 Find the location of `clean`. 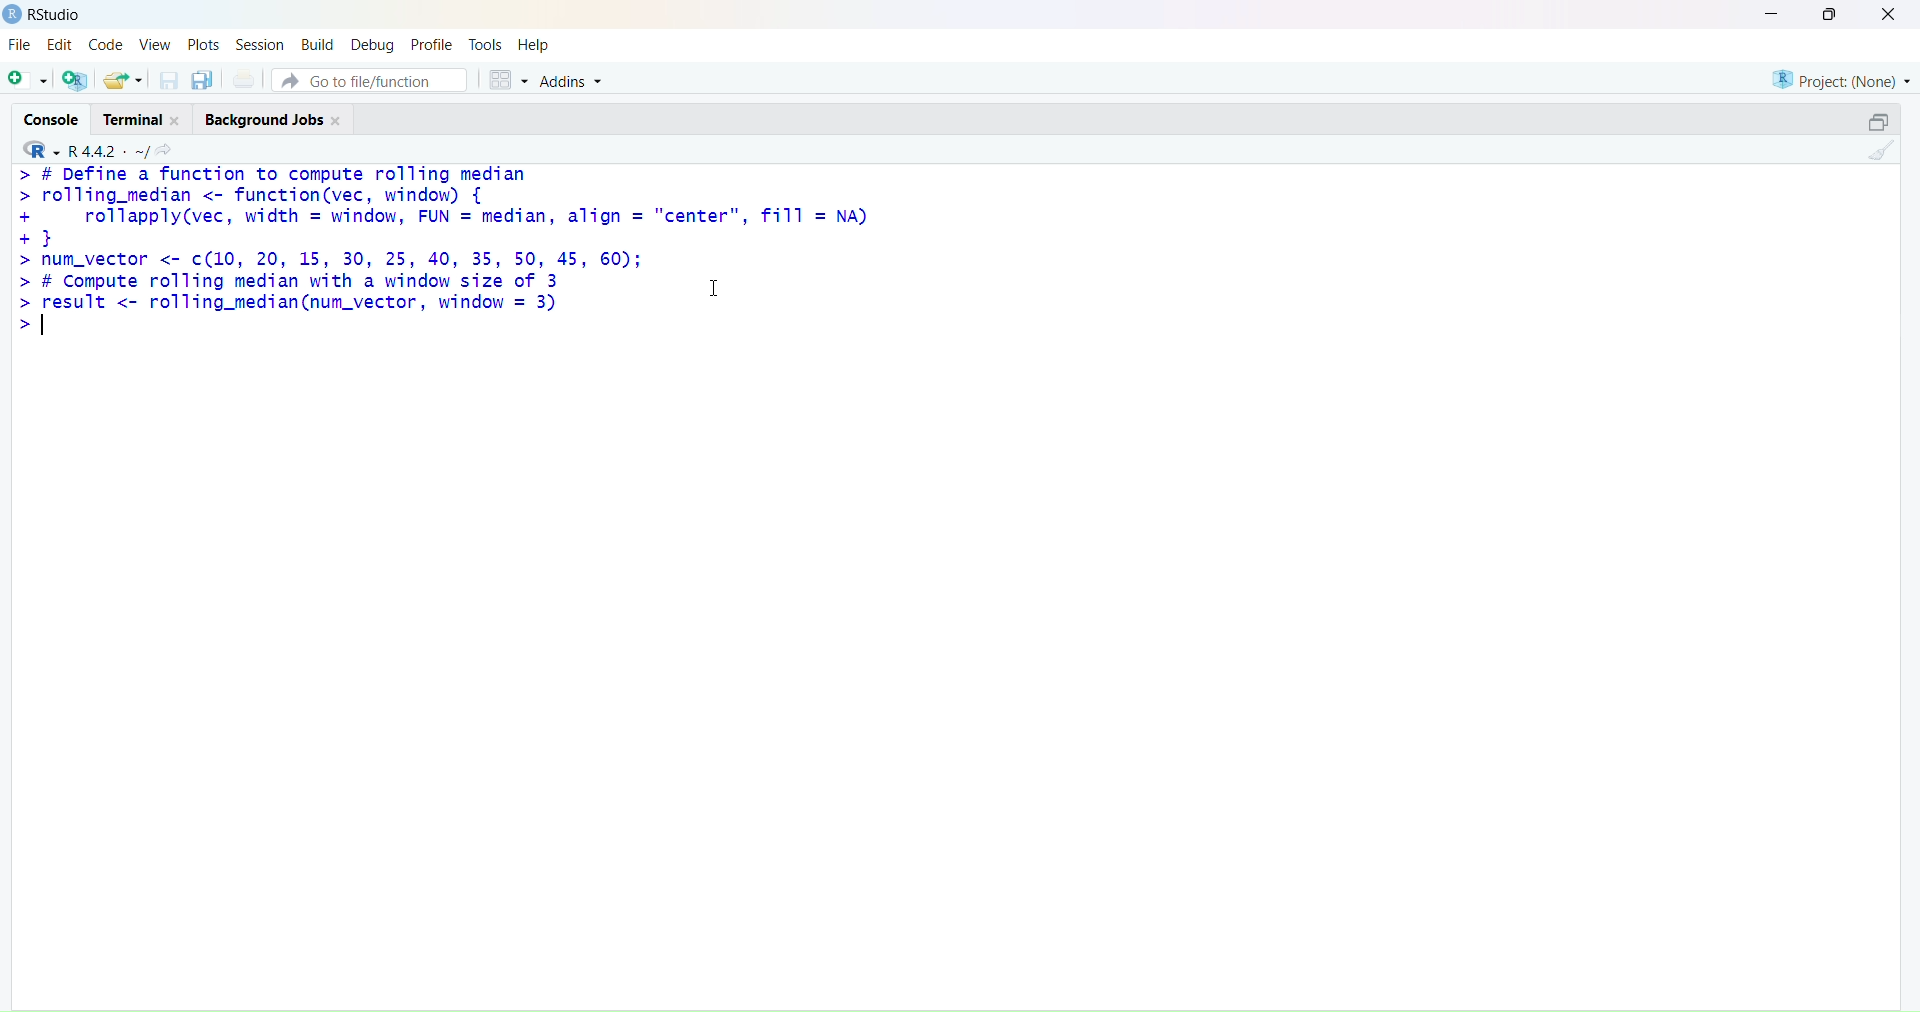

clean is located at coordinates (1881, 150).